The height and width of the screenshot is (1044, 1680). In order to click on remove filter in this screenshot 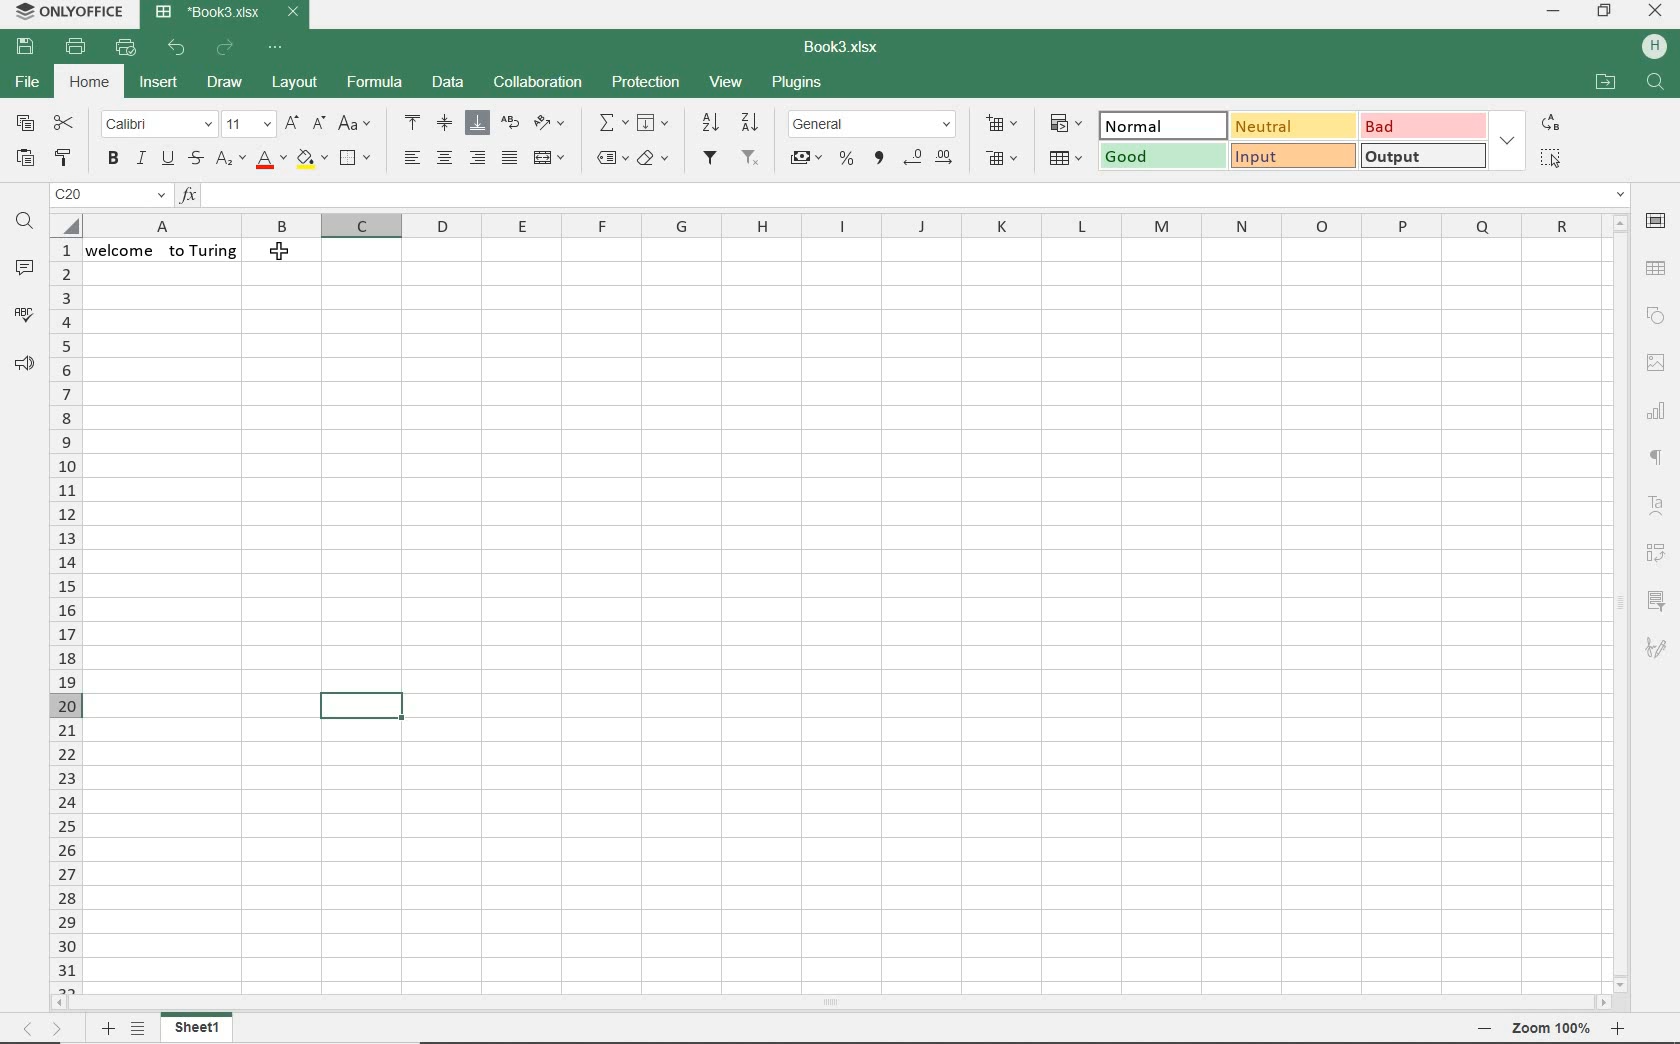, I will do `click(753, 160)`.